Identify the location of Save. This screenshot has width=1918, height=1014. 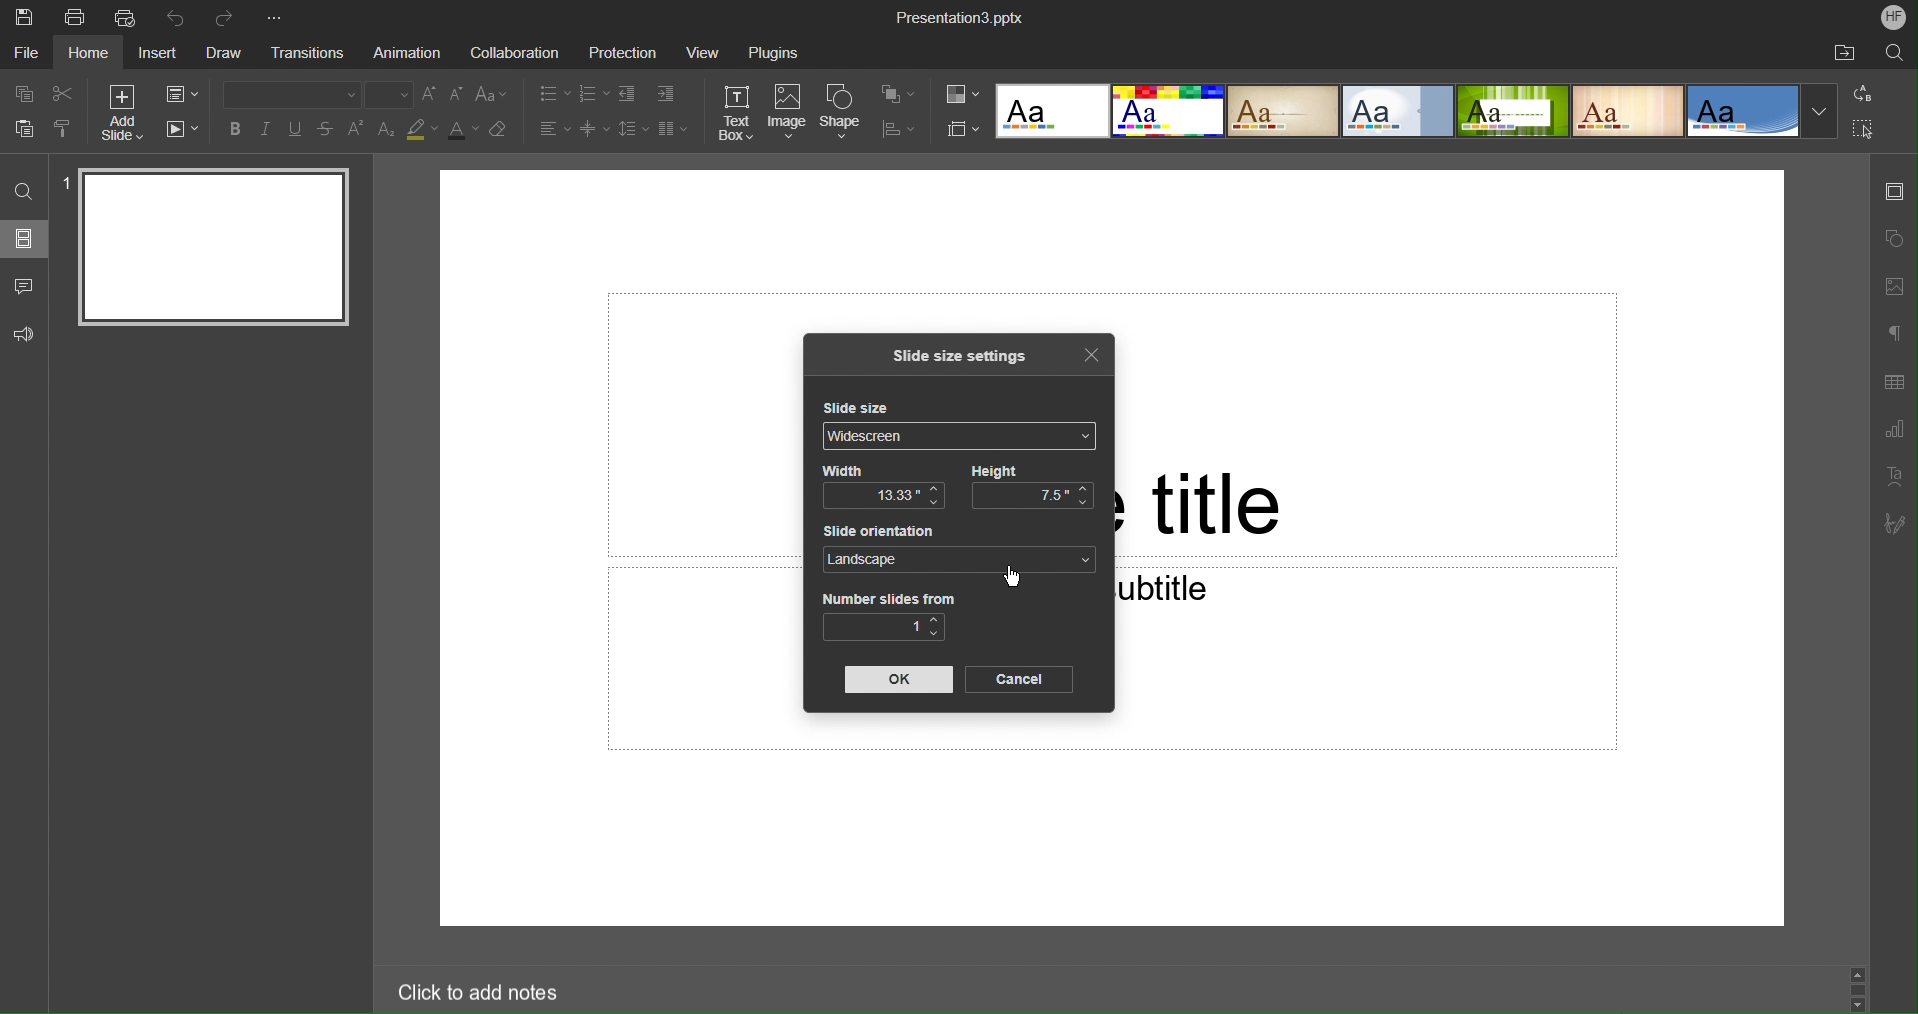
(26, 17).